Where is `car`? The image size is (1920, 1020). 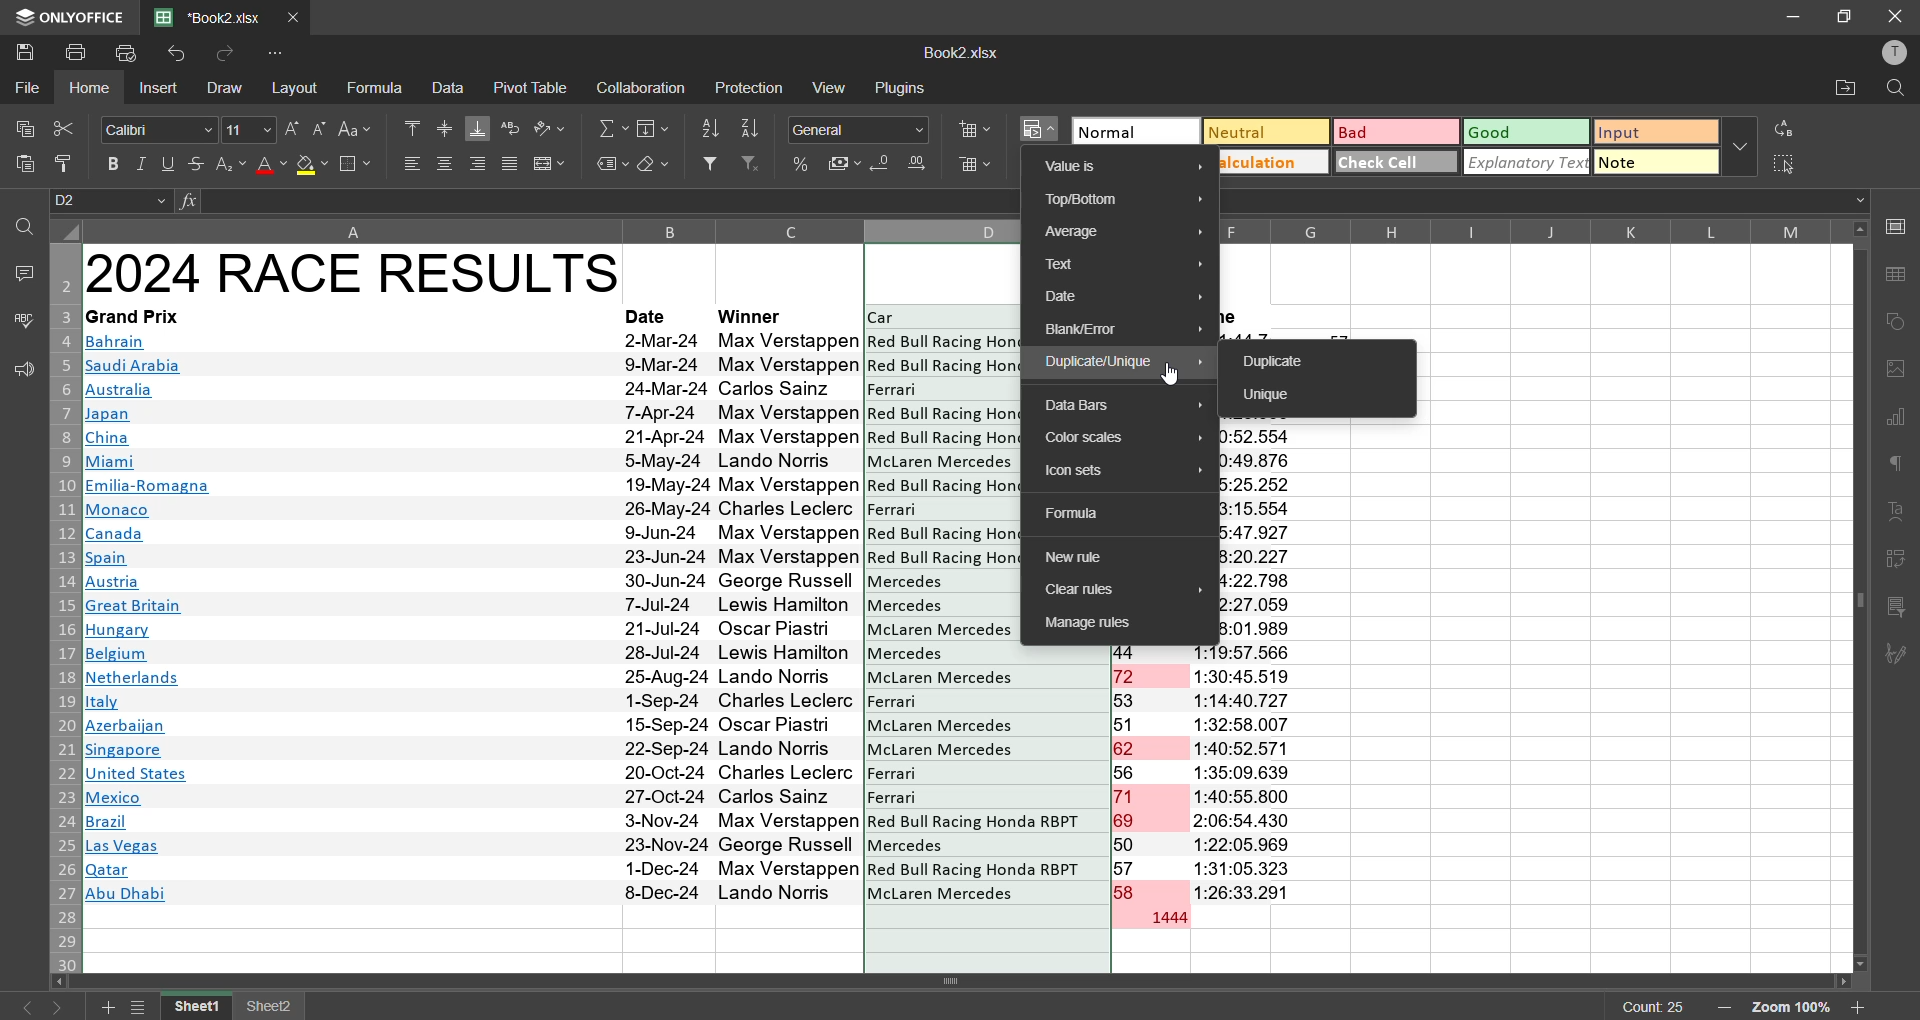
car is located at coordinates (885, 317).